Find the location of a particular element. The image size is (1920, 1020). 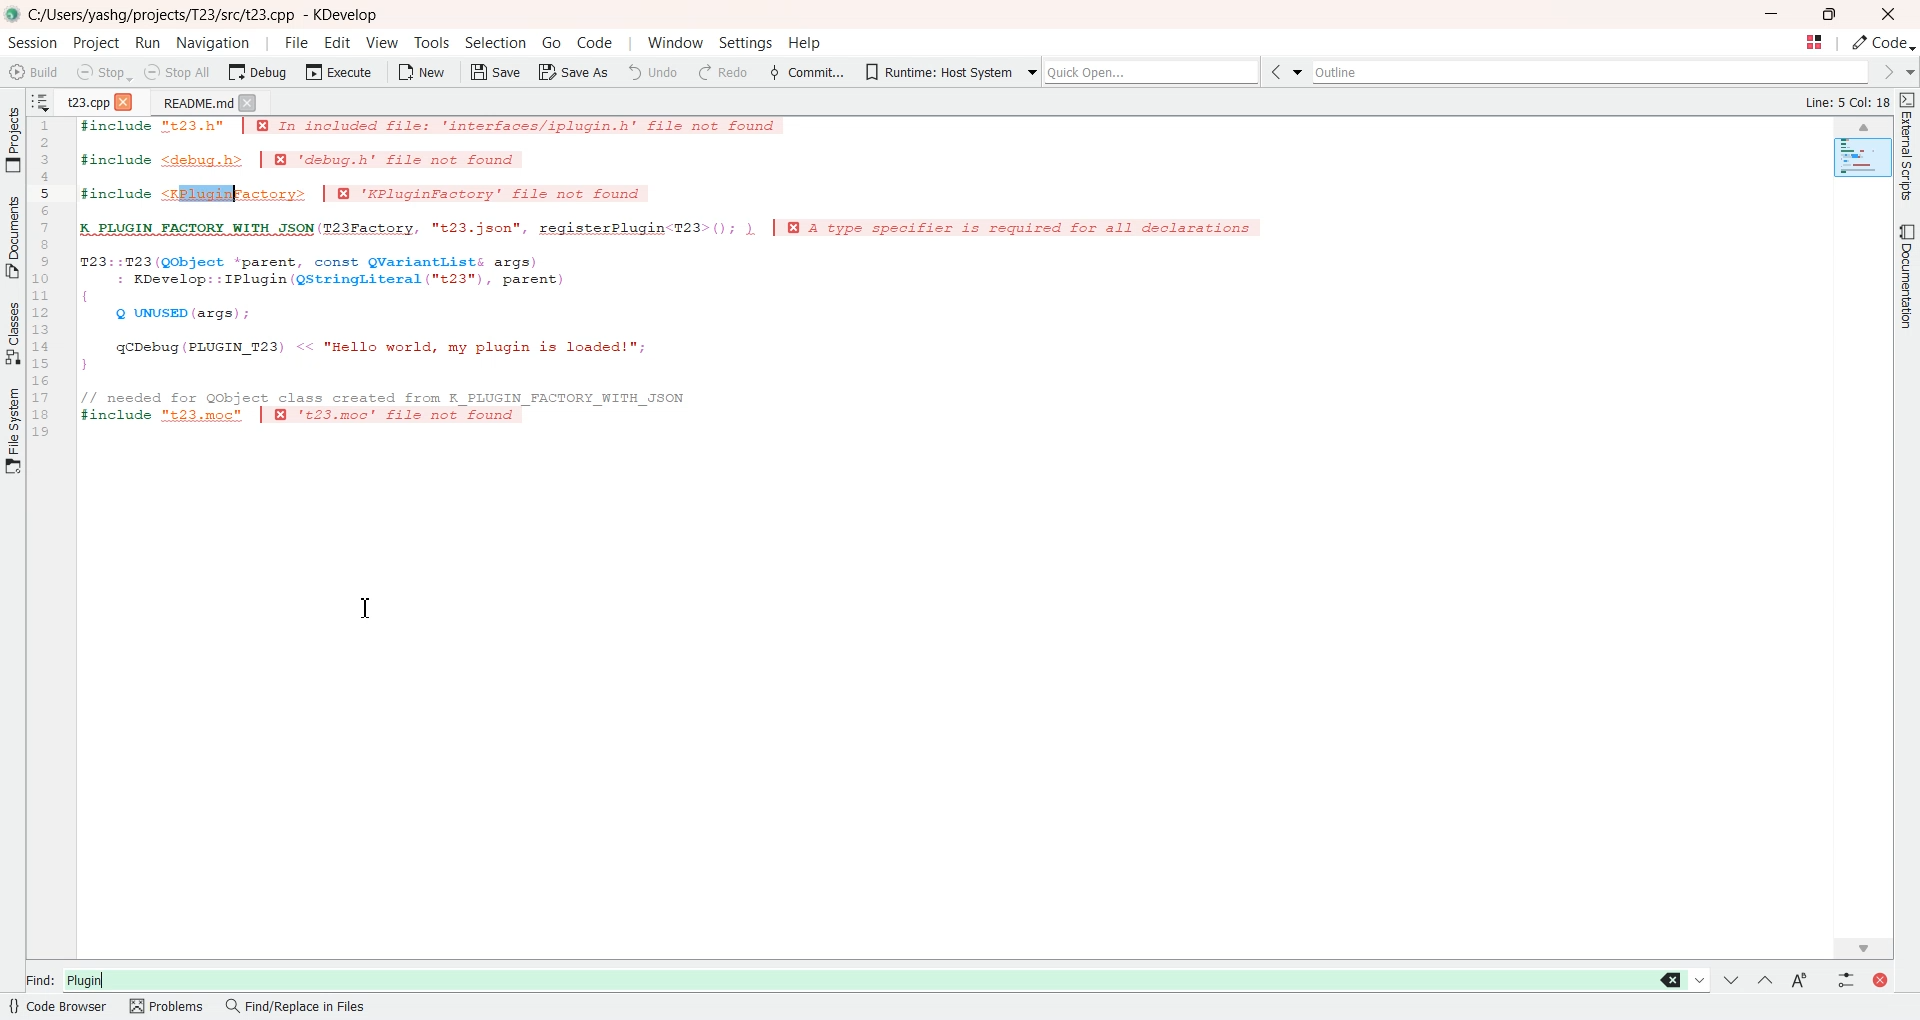

Outline is located at coordinates (1594, 72).